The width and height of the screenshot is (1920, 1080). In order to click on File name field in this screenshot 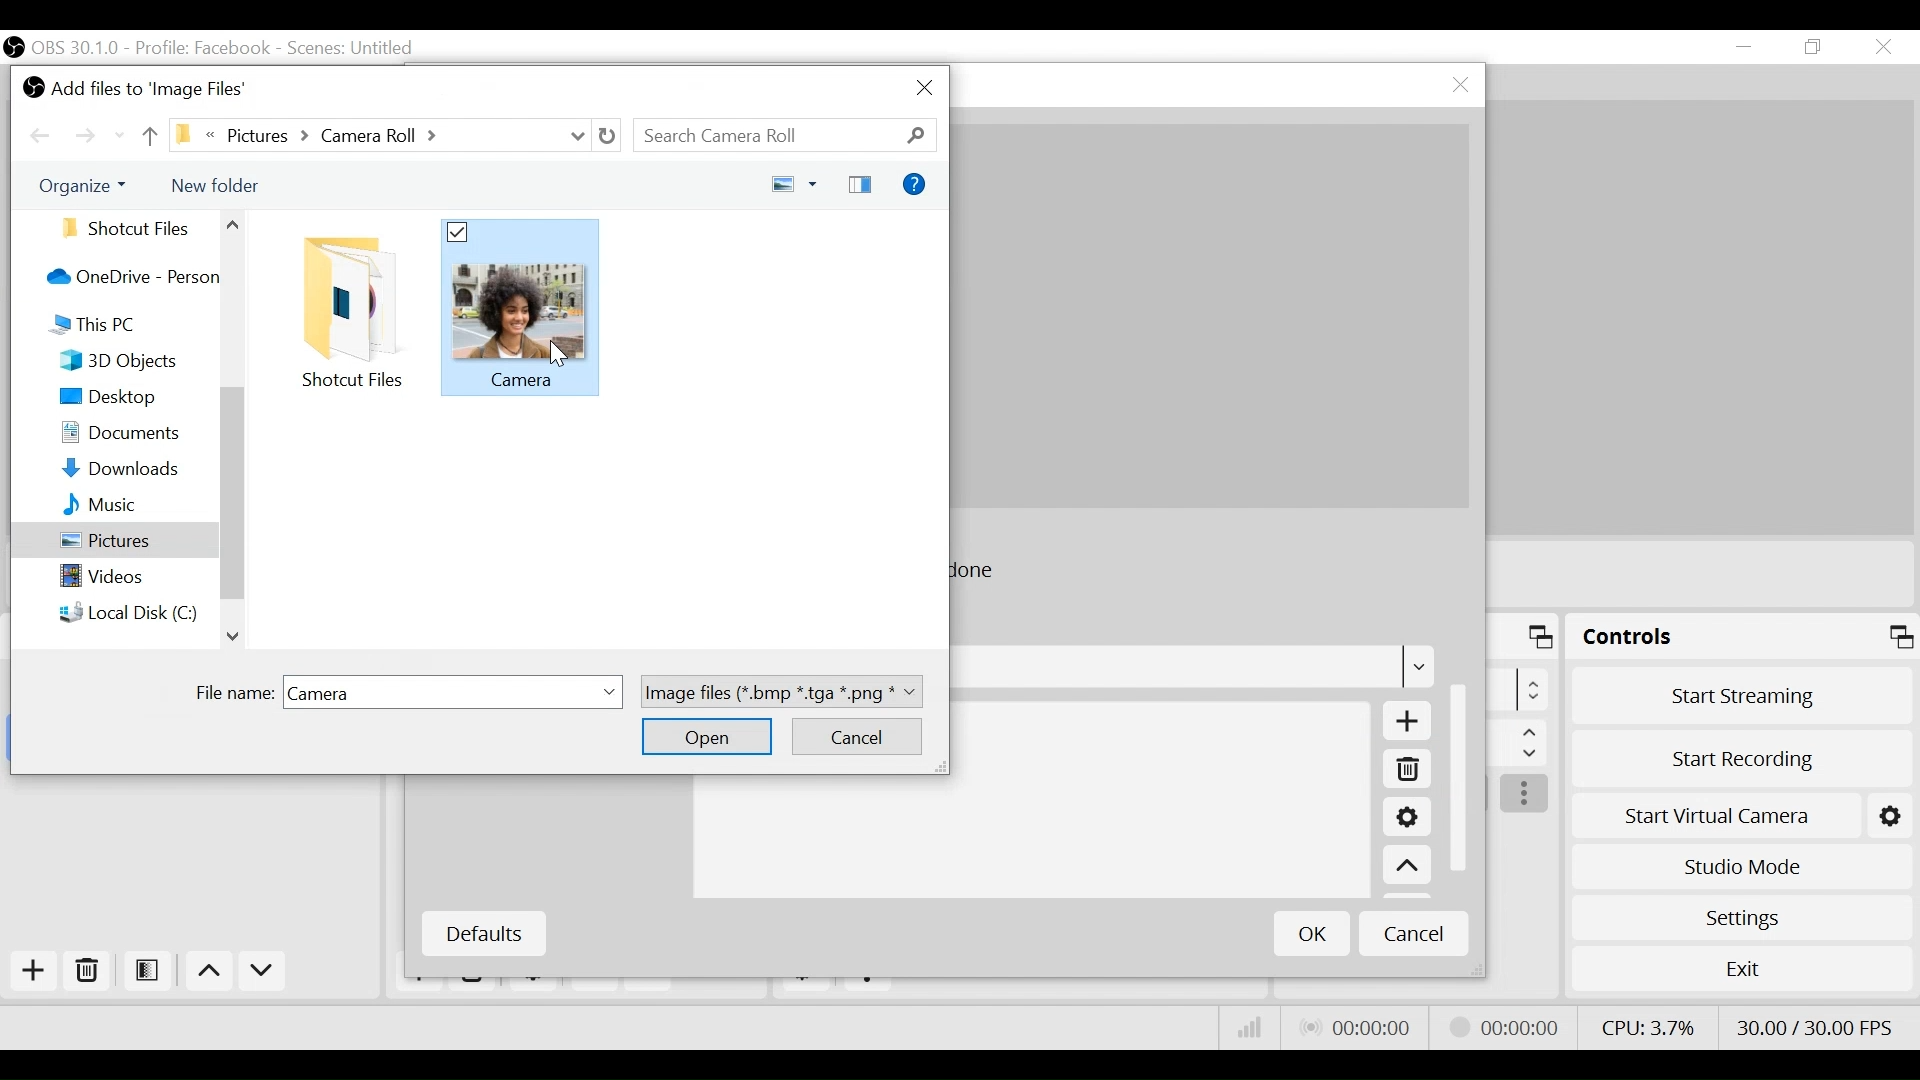, I will do `click(409, 691)`.